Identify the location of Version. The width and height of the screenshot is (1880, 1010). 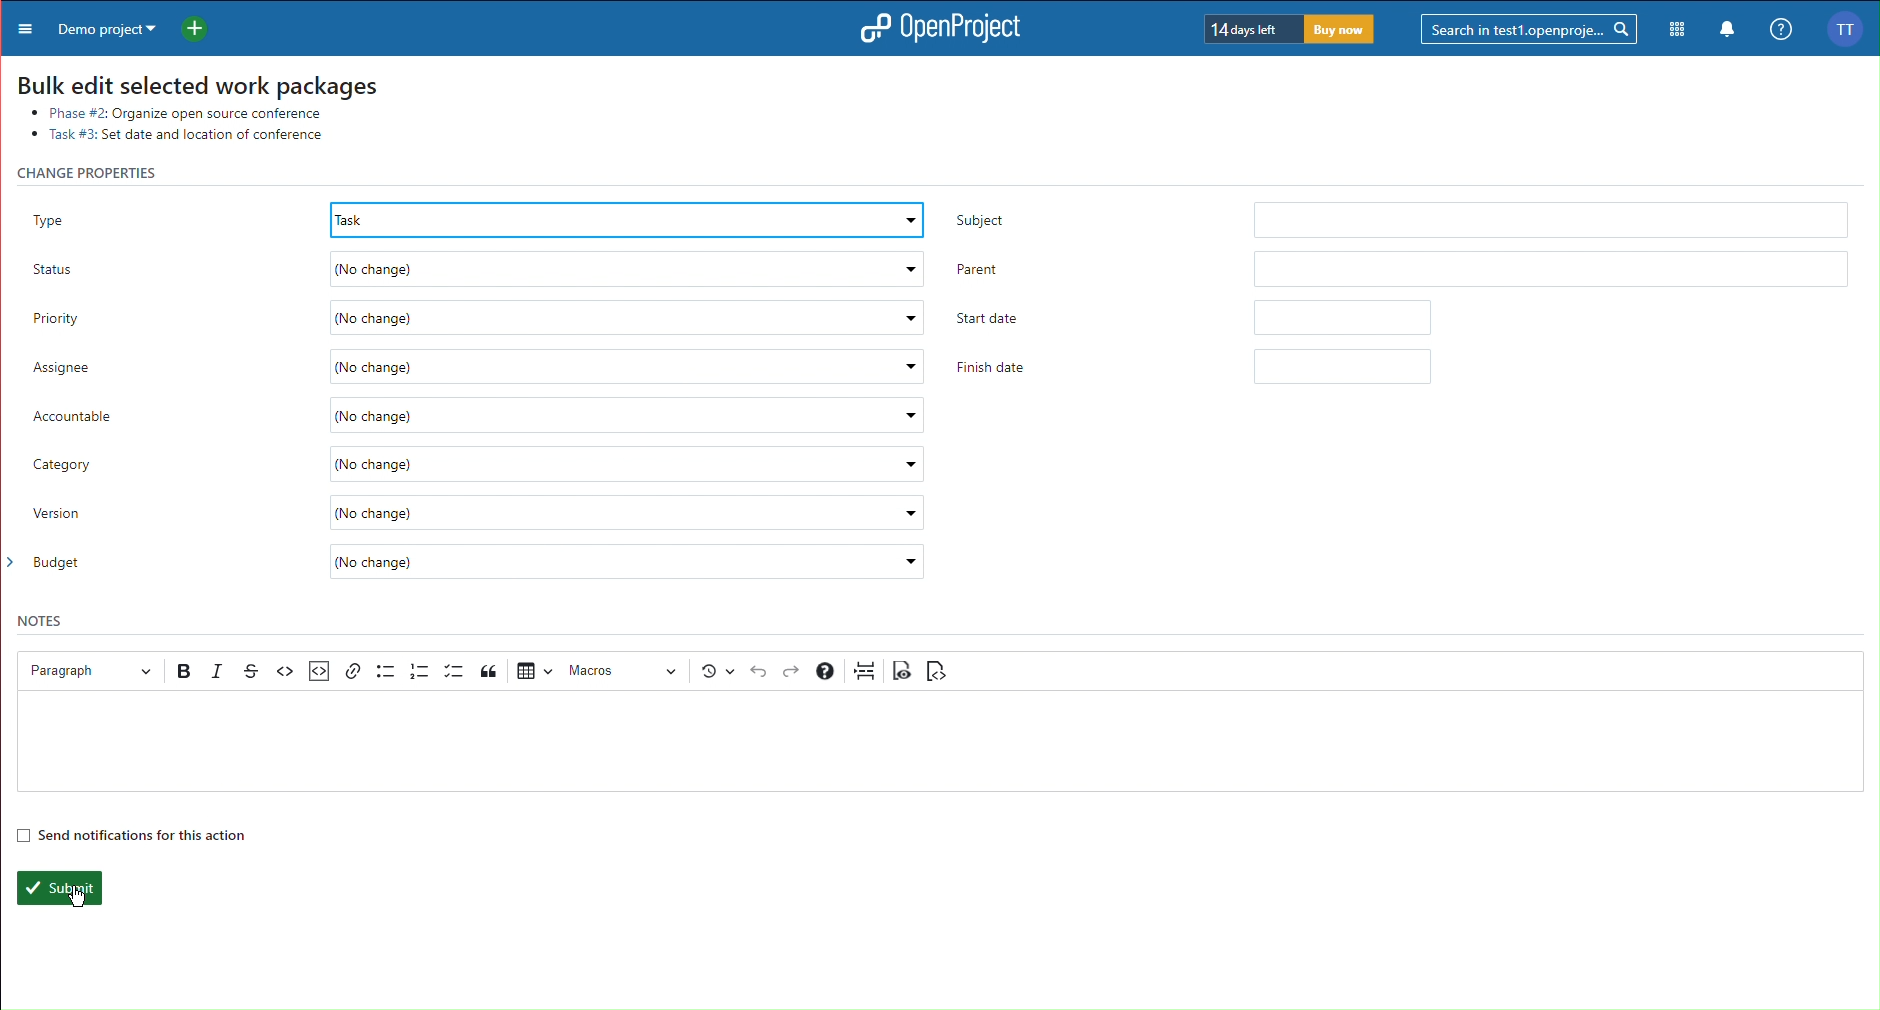
(480, 513).